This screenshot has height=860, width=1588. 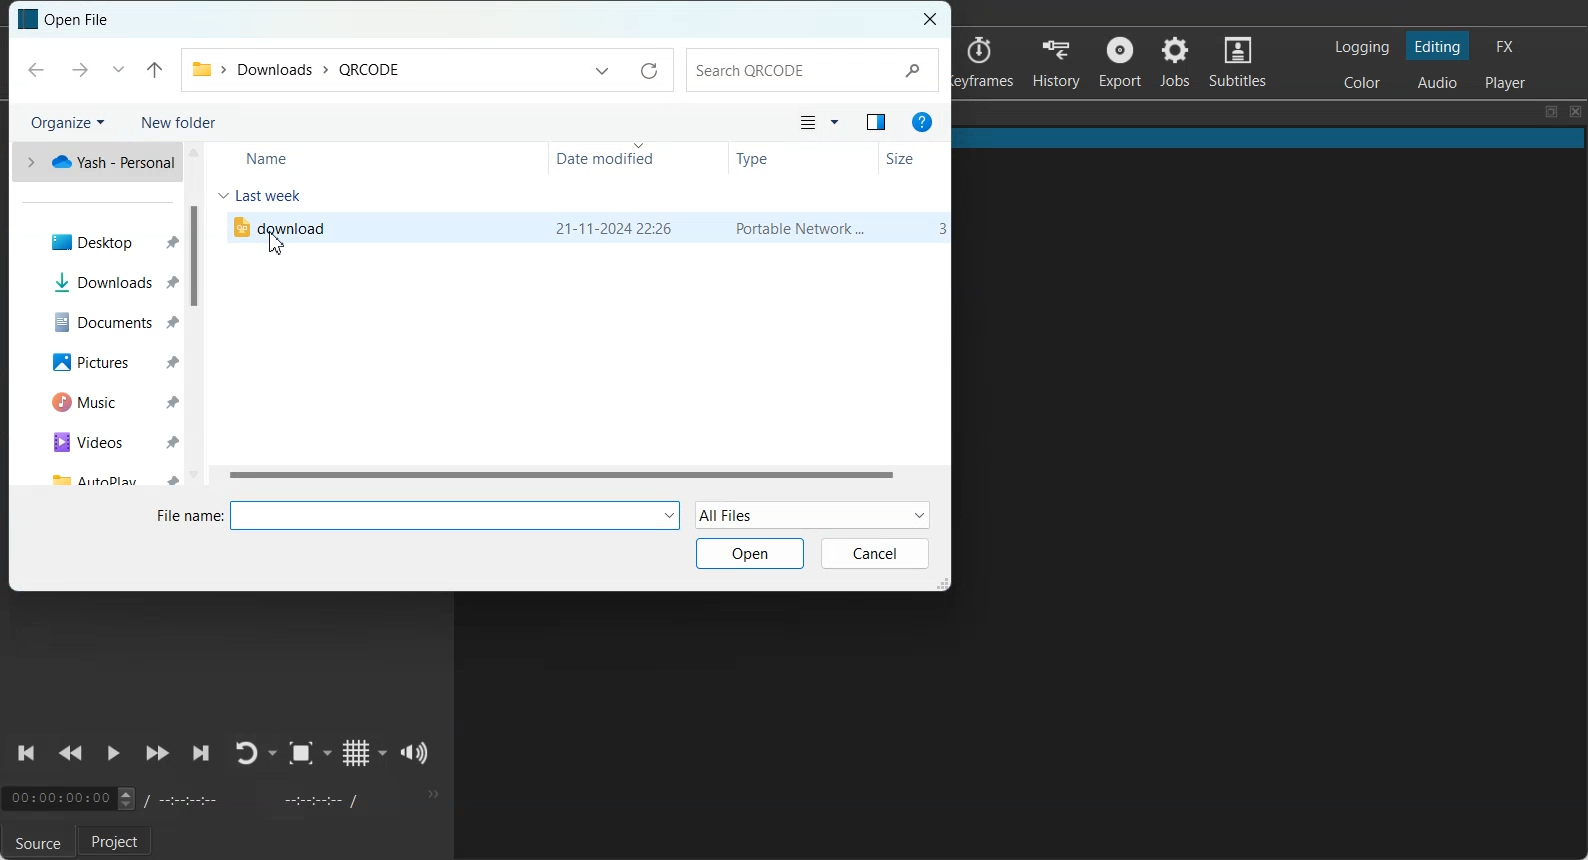 What do you see at coordinates (355, 753) in the screenshot?
I see `Toggle grid display on the player` at bounding box center [355, 753].